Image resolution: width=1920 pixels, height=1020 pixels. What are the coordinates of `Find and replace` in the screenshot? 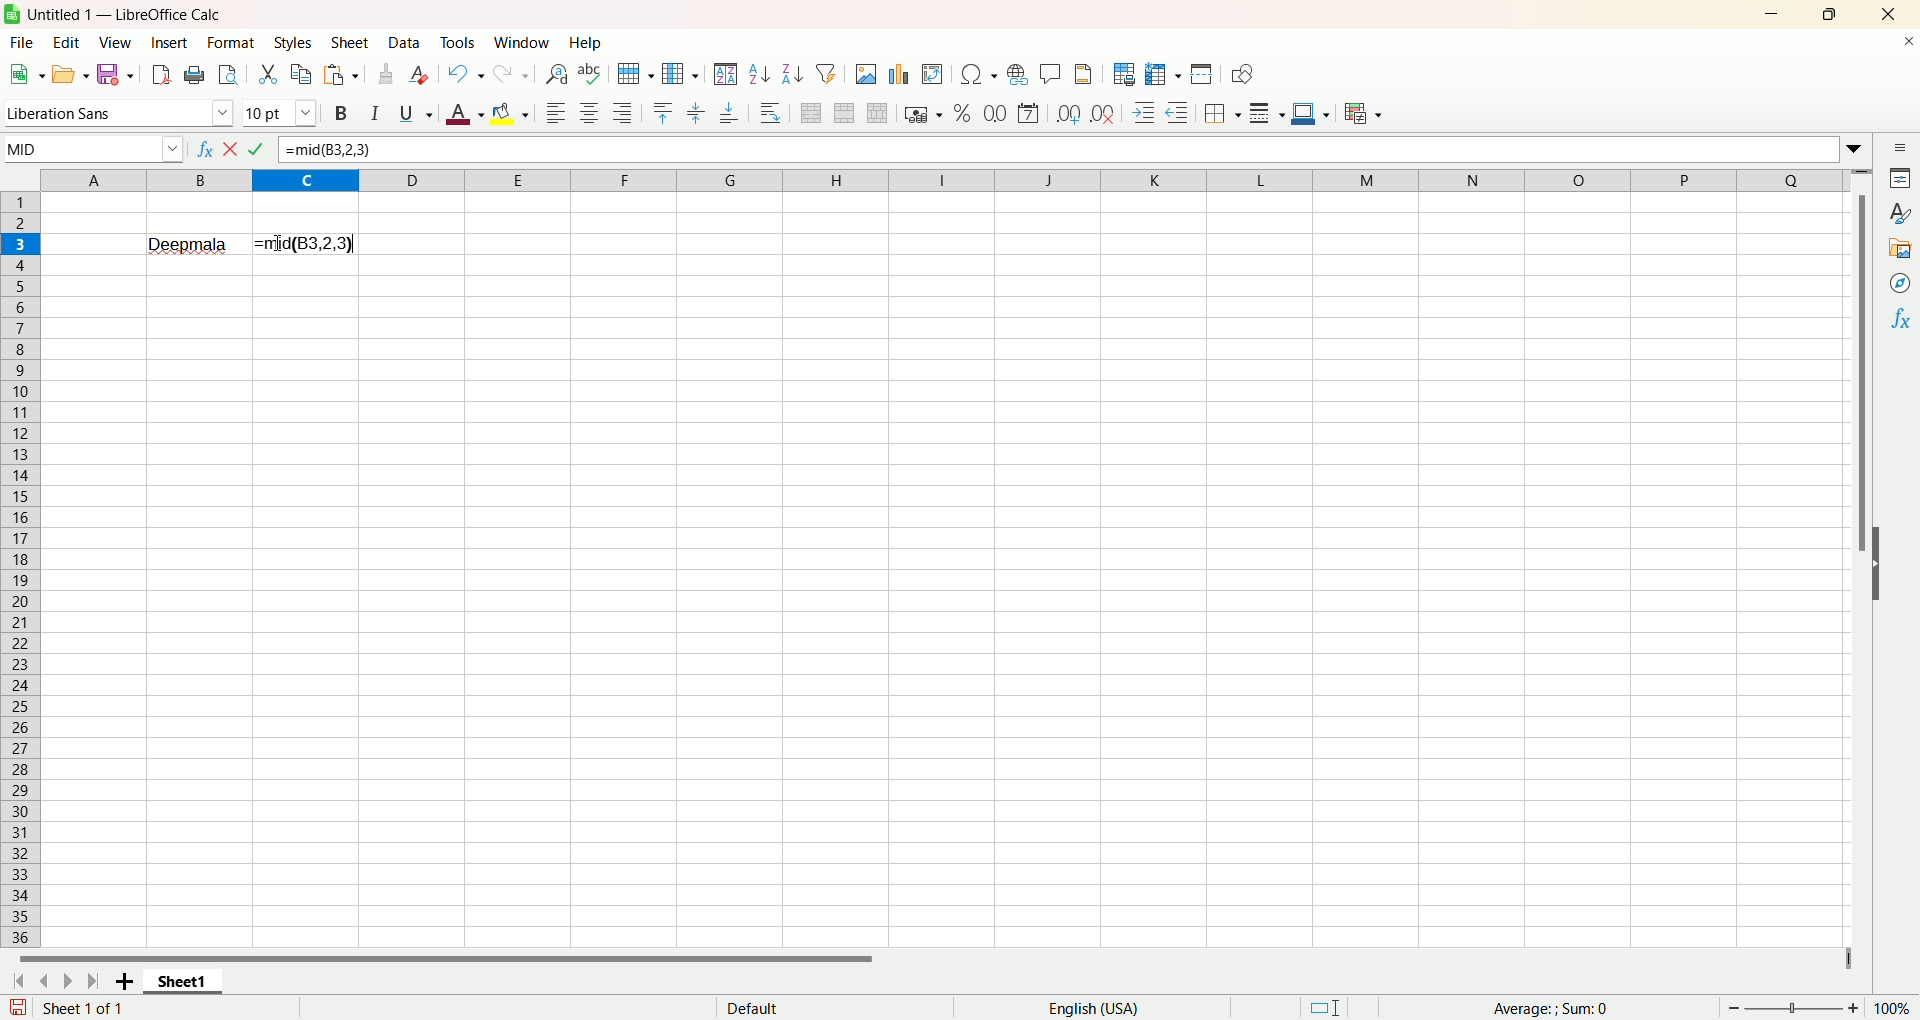 It's located at (557, 74).